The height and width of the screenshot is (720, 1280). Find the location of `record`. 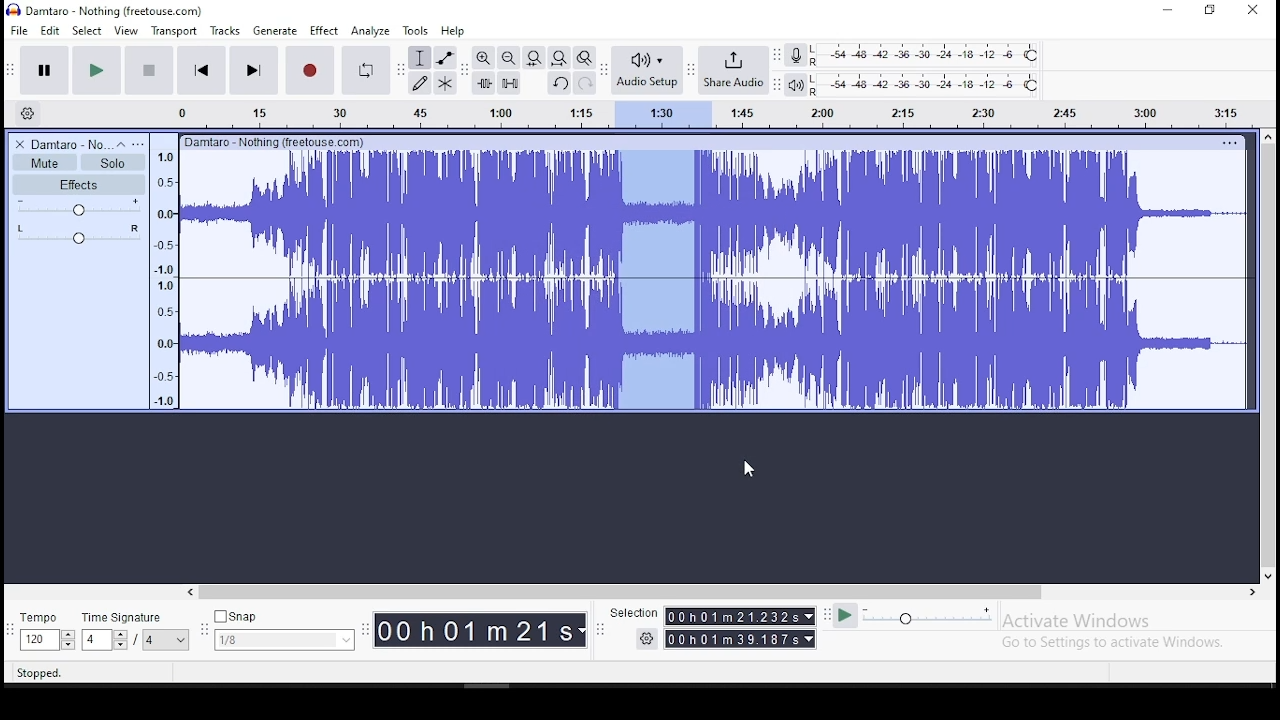

record is located at coordinates (308, 70).